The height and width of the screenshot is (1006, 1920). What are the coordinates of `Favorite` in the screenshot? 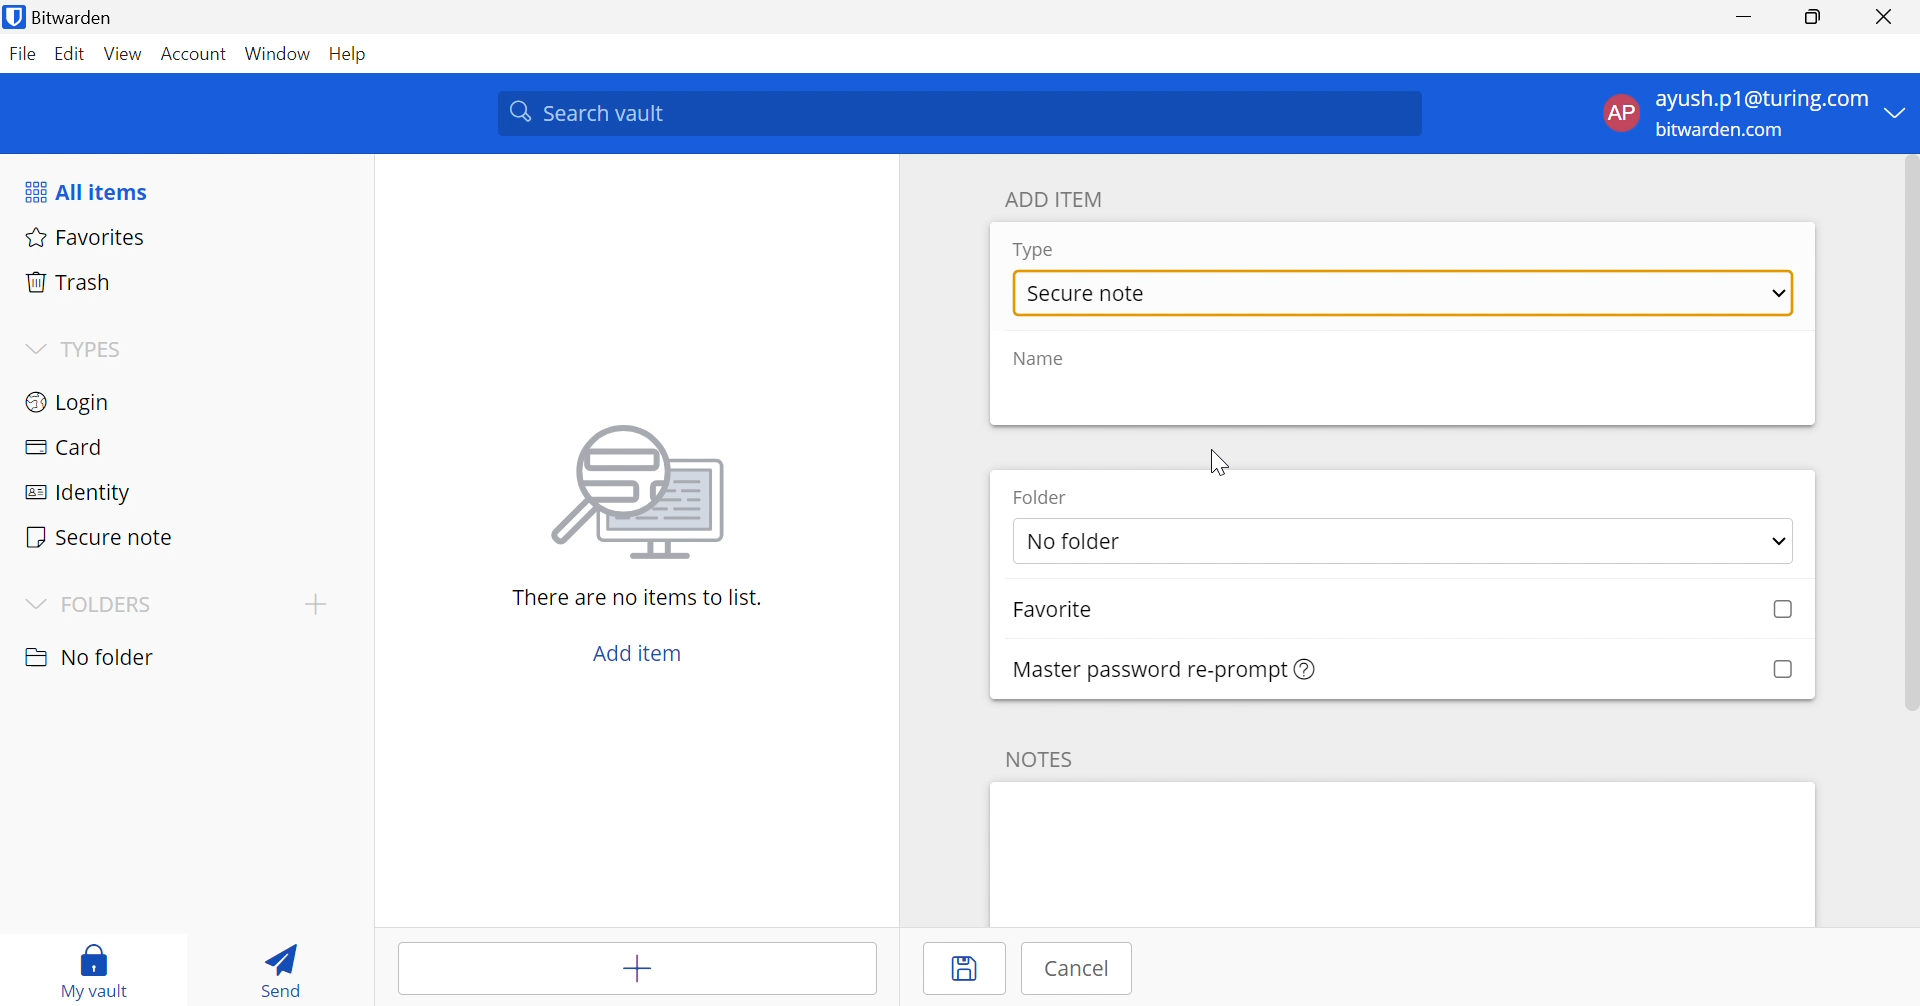 It's located at (1058, 612).